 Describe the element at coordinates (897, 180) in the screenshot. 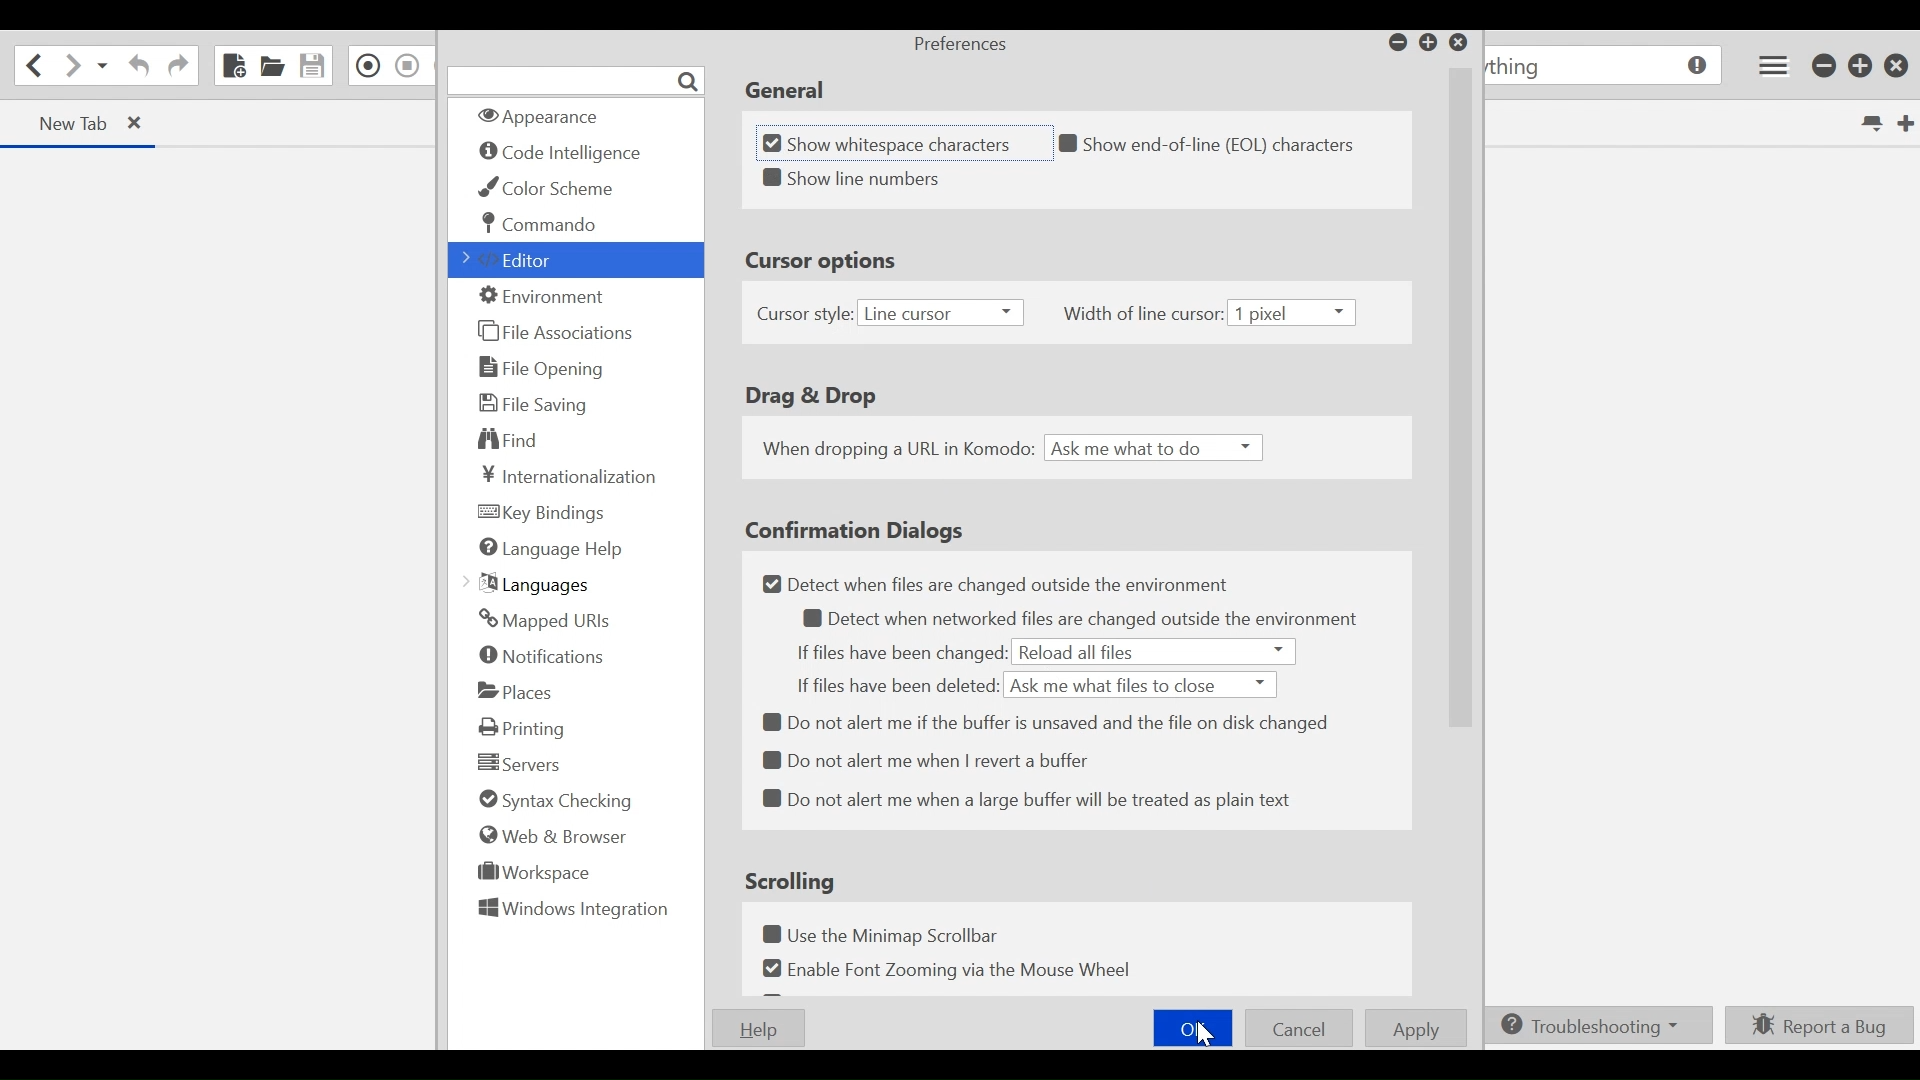

I see `Show line numbers` at that location.